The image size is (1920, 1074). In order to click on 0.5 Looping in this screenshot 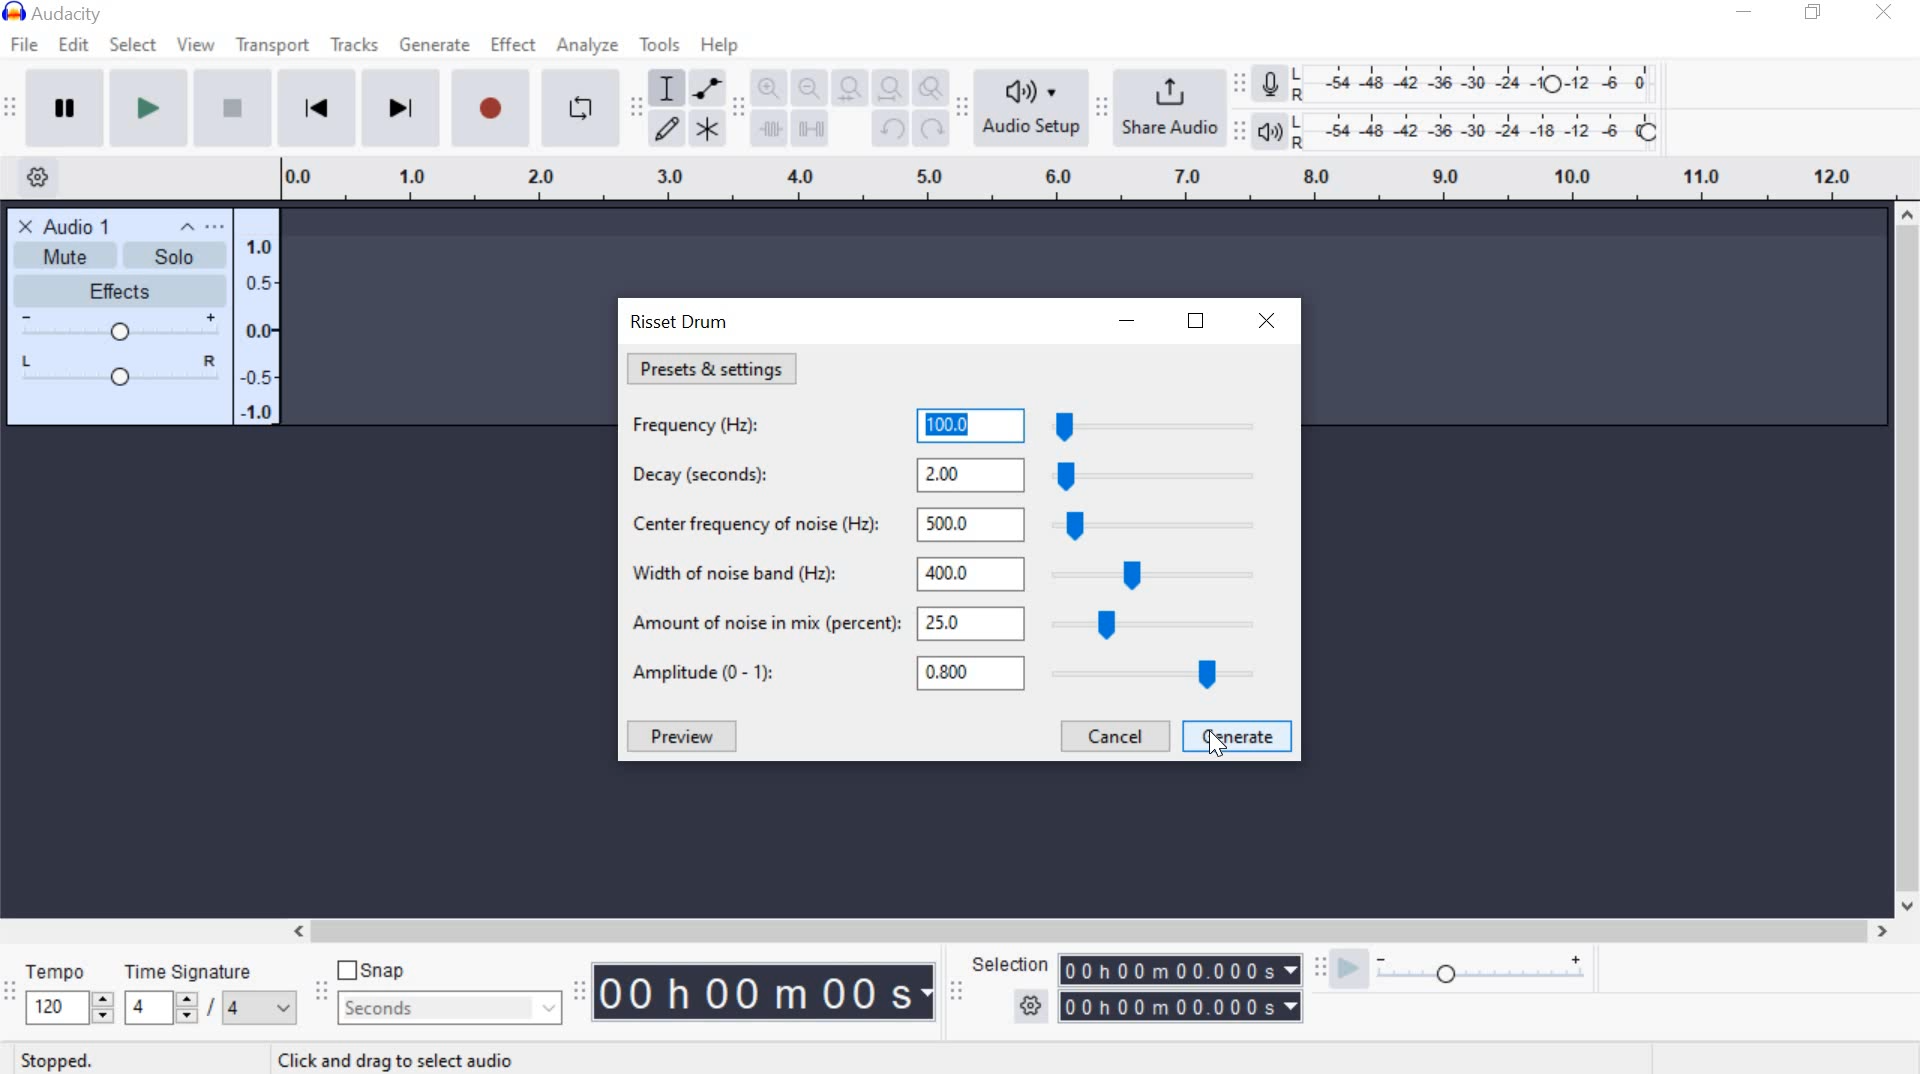, I will do `click(261, 279)`.